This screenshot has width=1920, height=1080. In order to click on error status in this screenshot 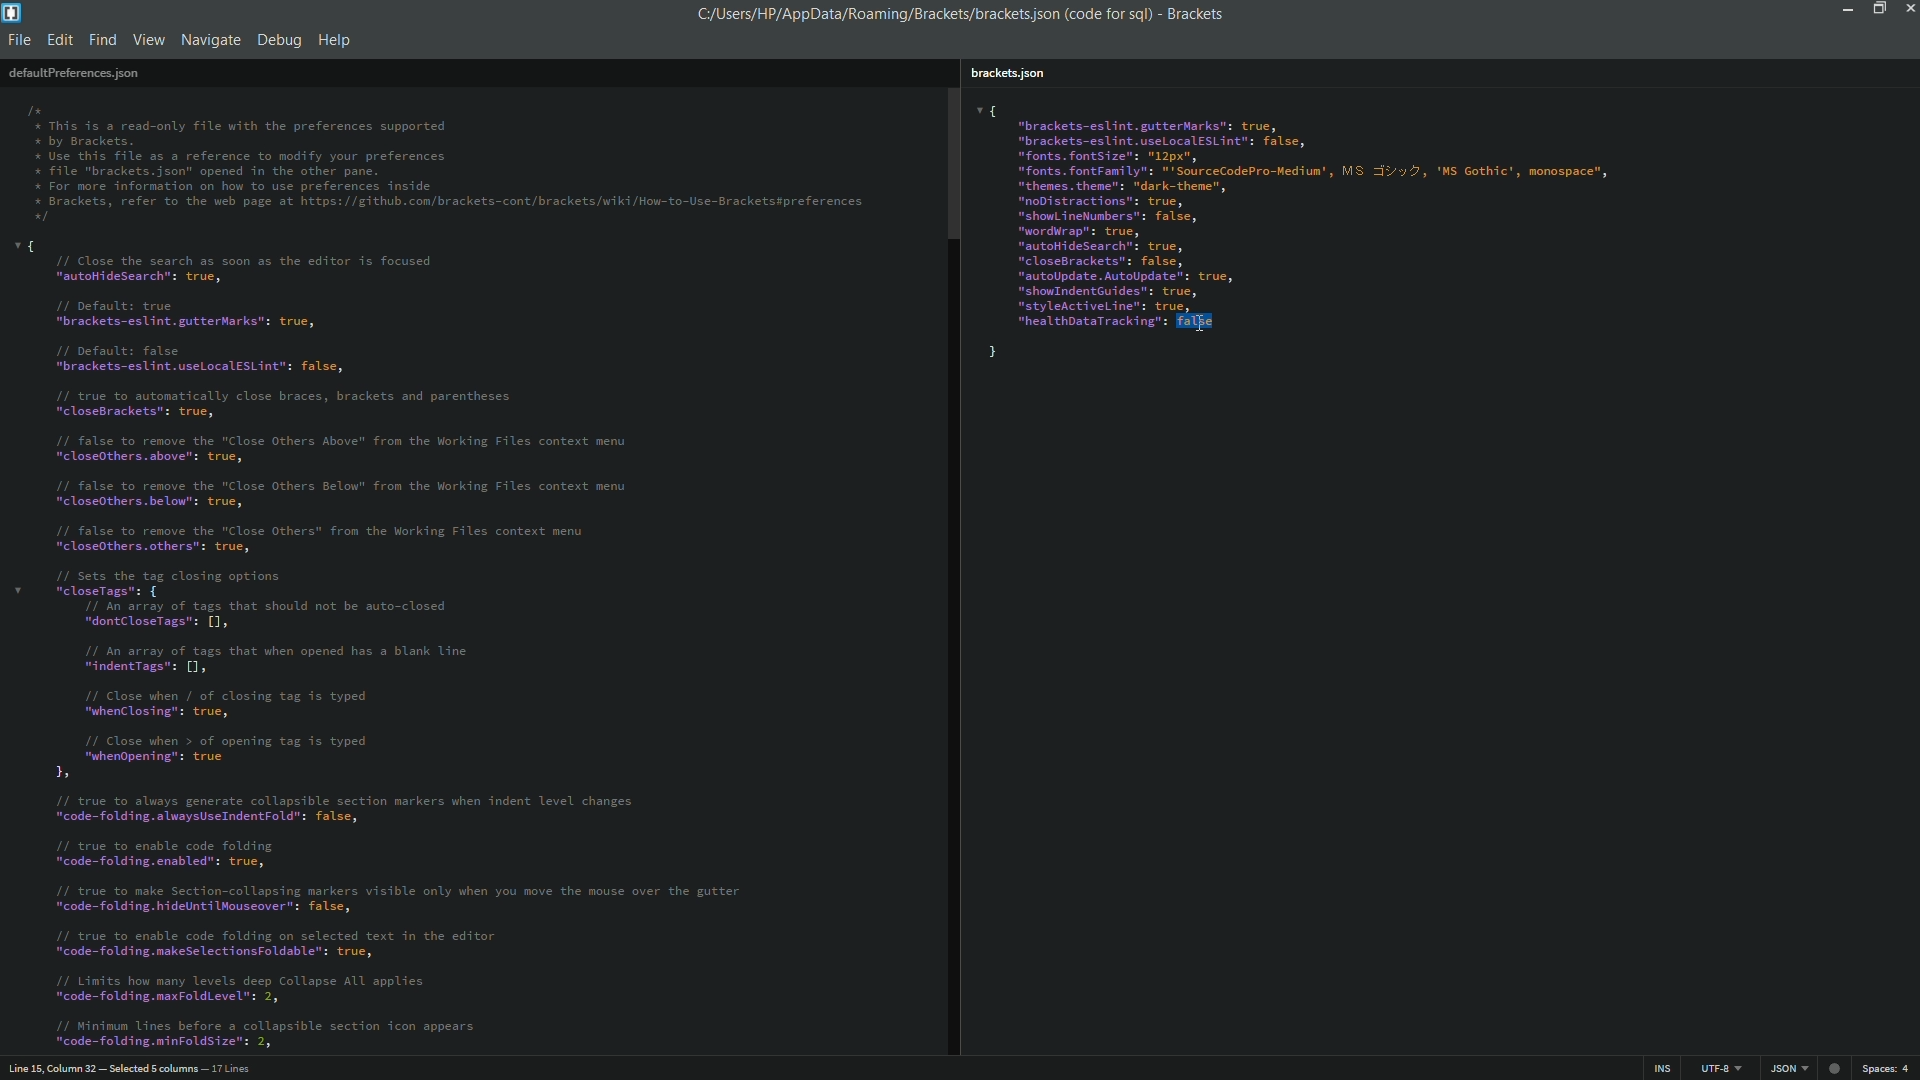, I will do `click(1833, 1068)`.